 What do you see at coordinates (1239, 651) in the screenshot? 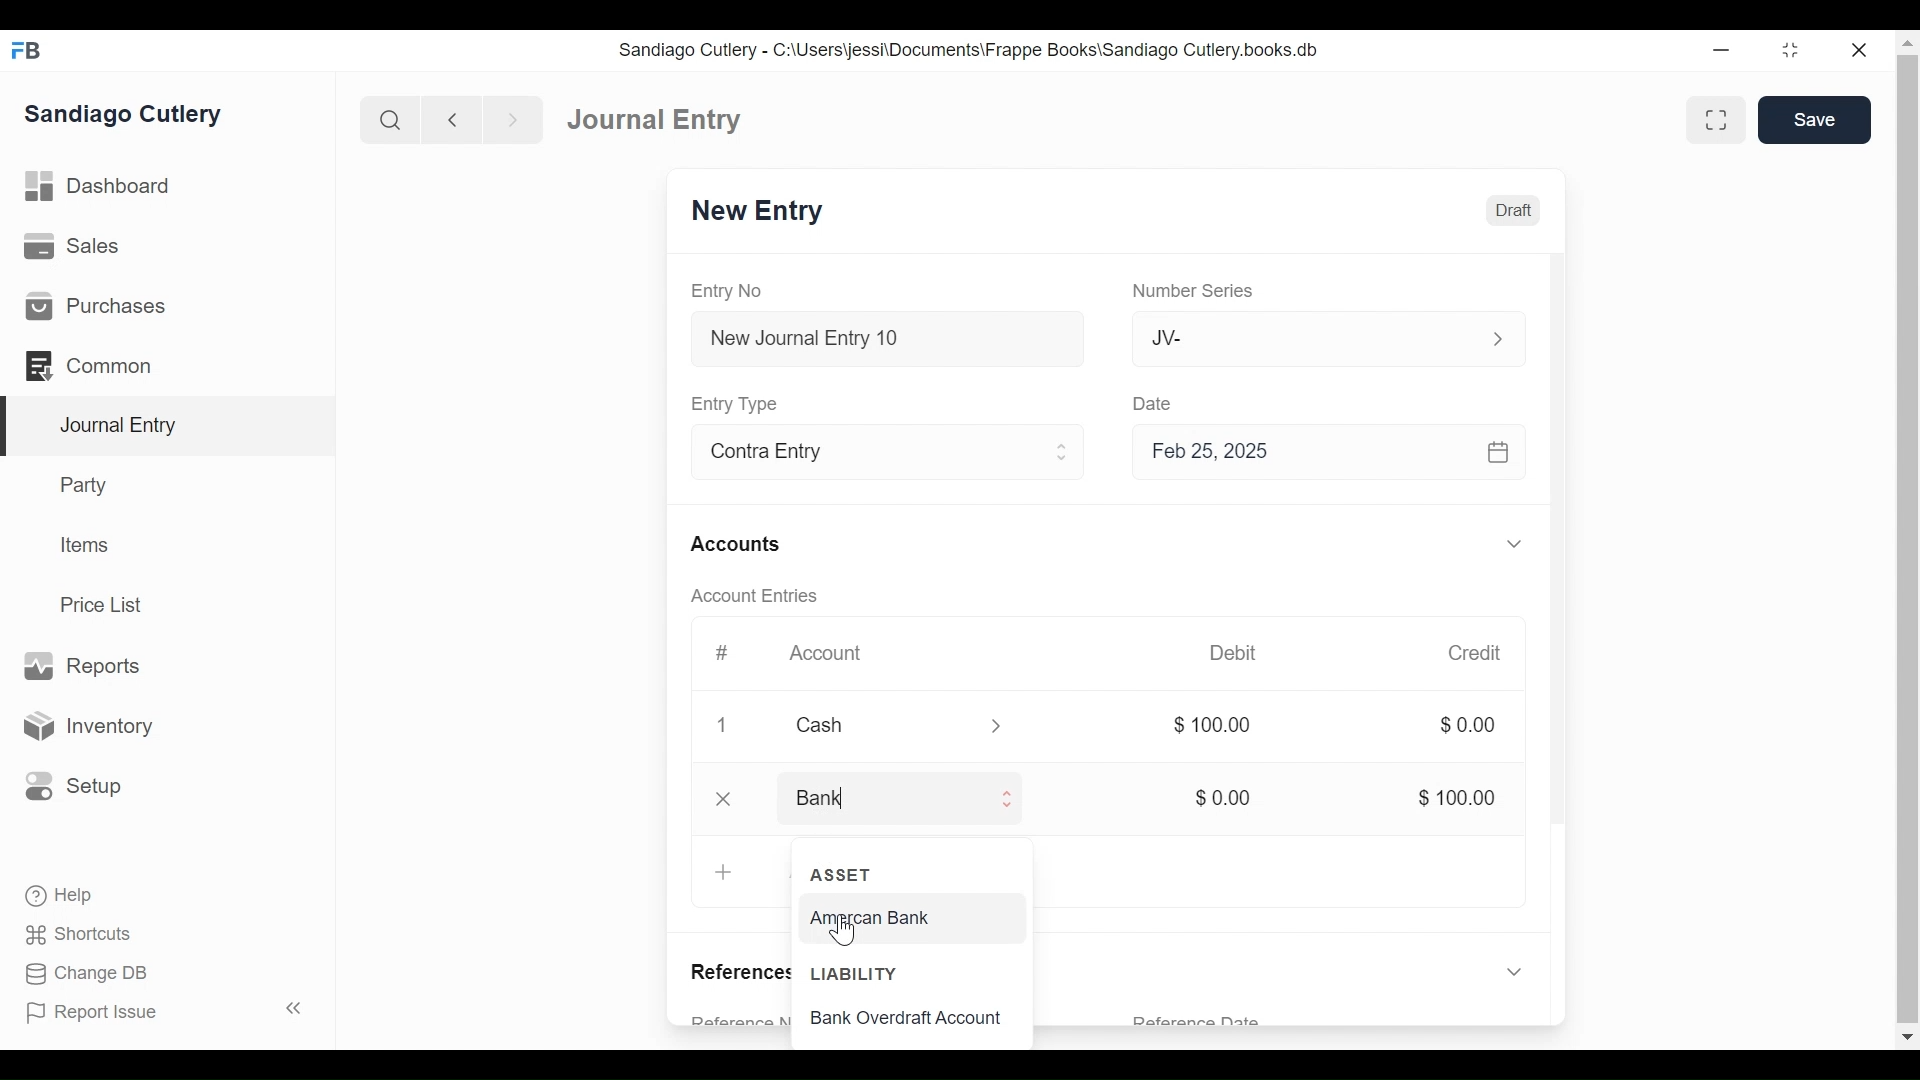
I see `Debit` at bounding box center [1239, 651].